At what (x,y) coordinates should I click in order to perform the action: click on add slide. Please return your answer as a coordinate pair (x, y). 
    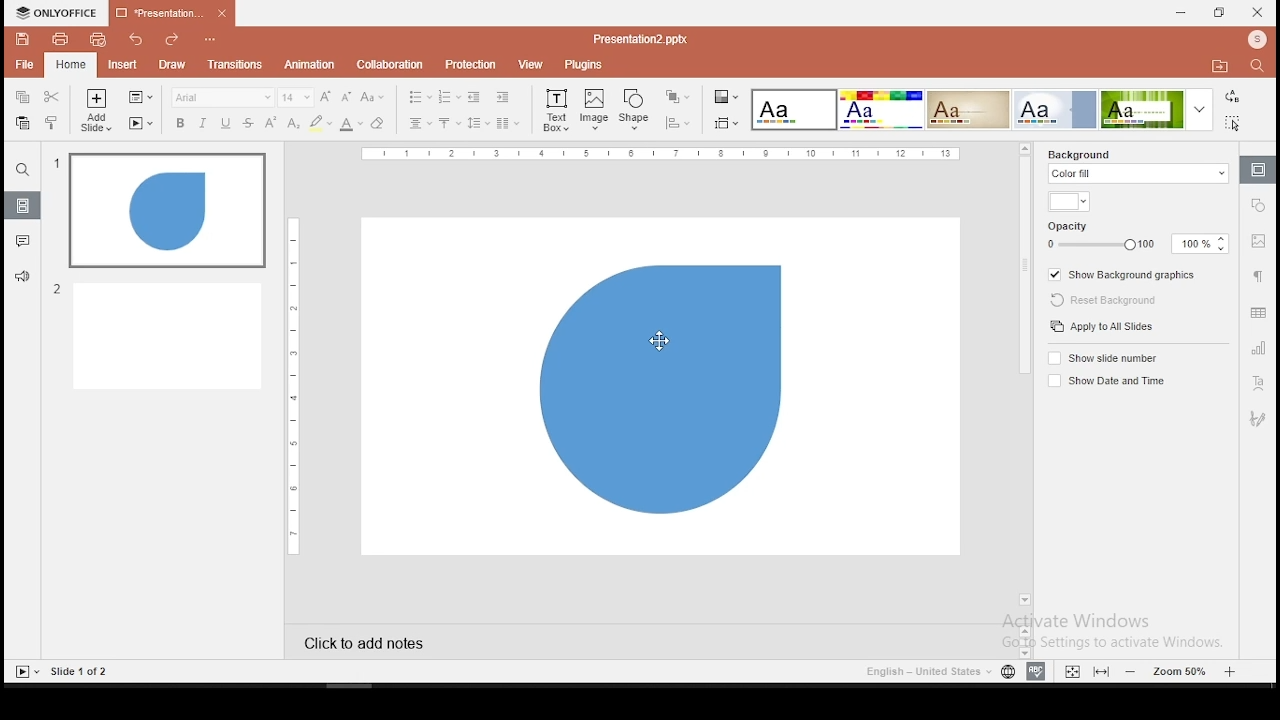
    Looking at the image, I should click on (96, 112).